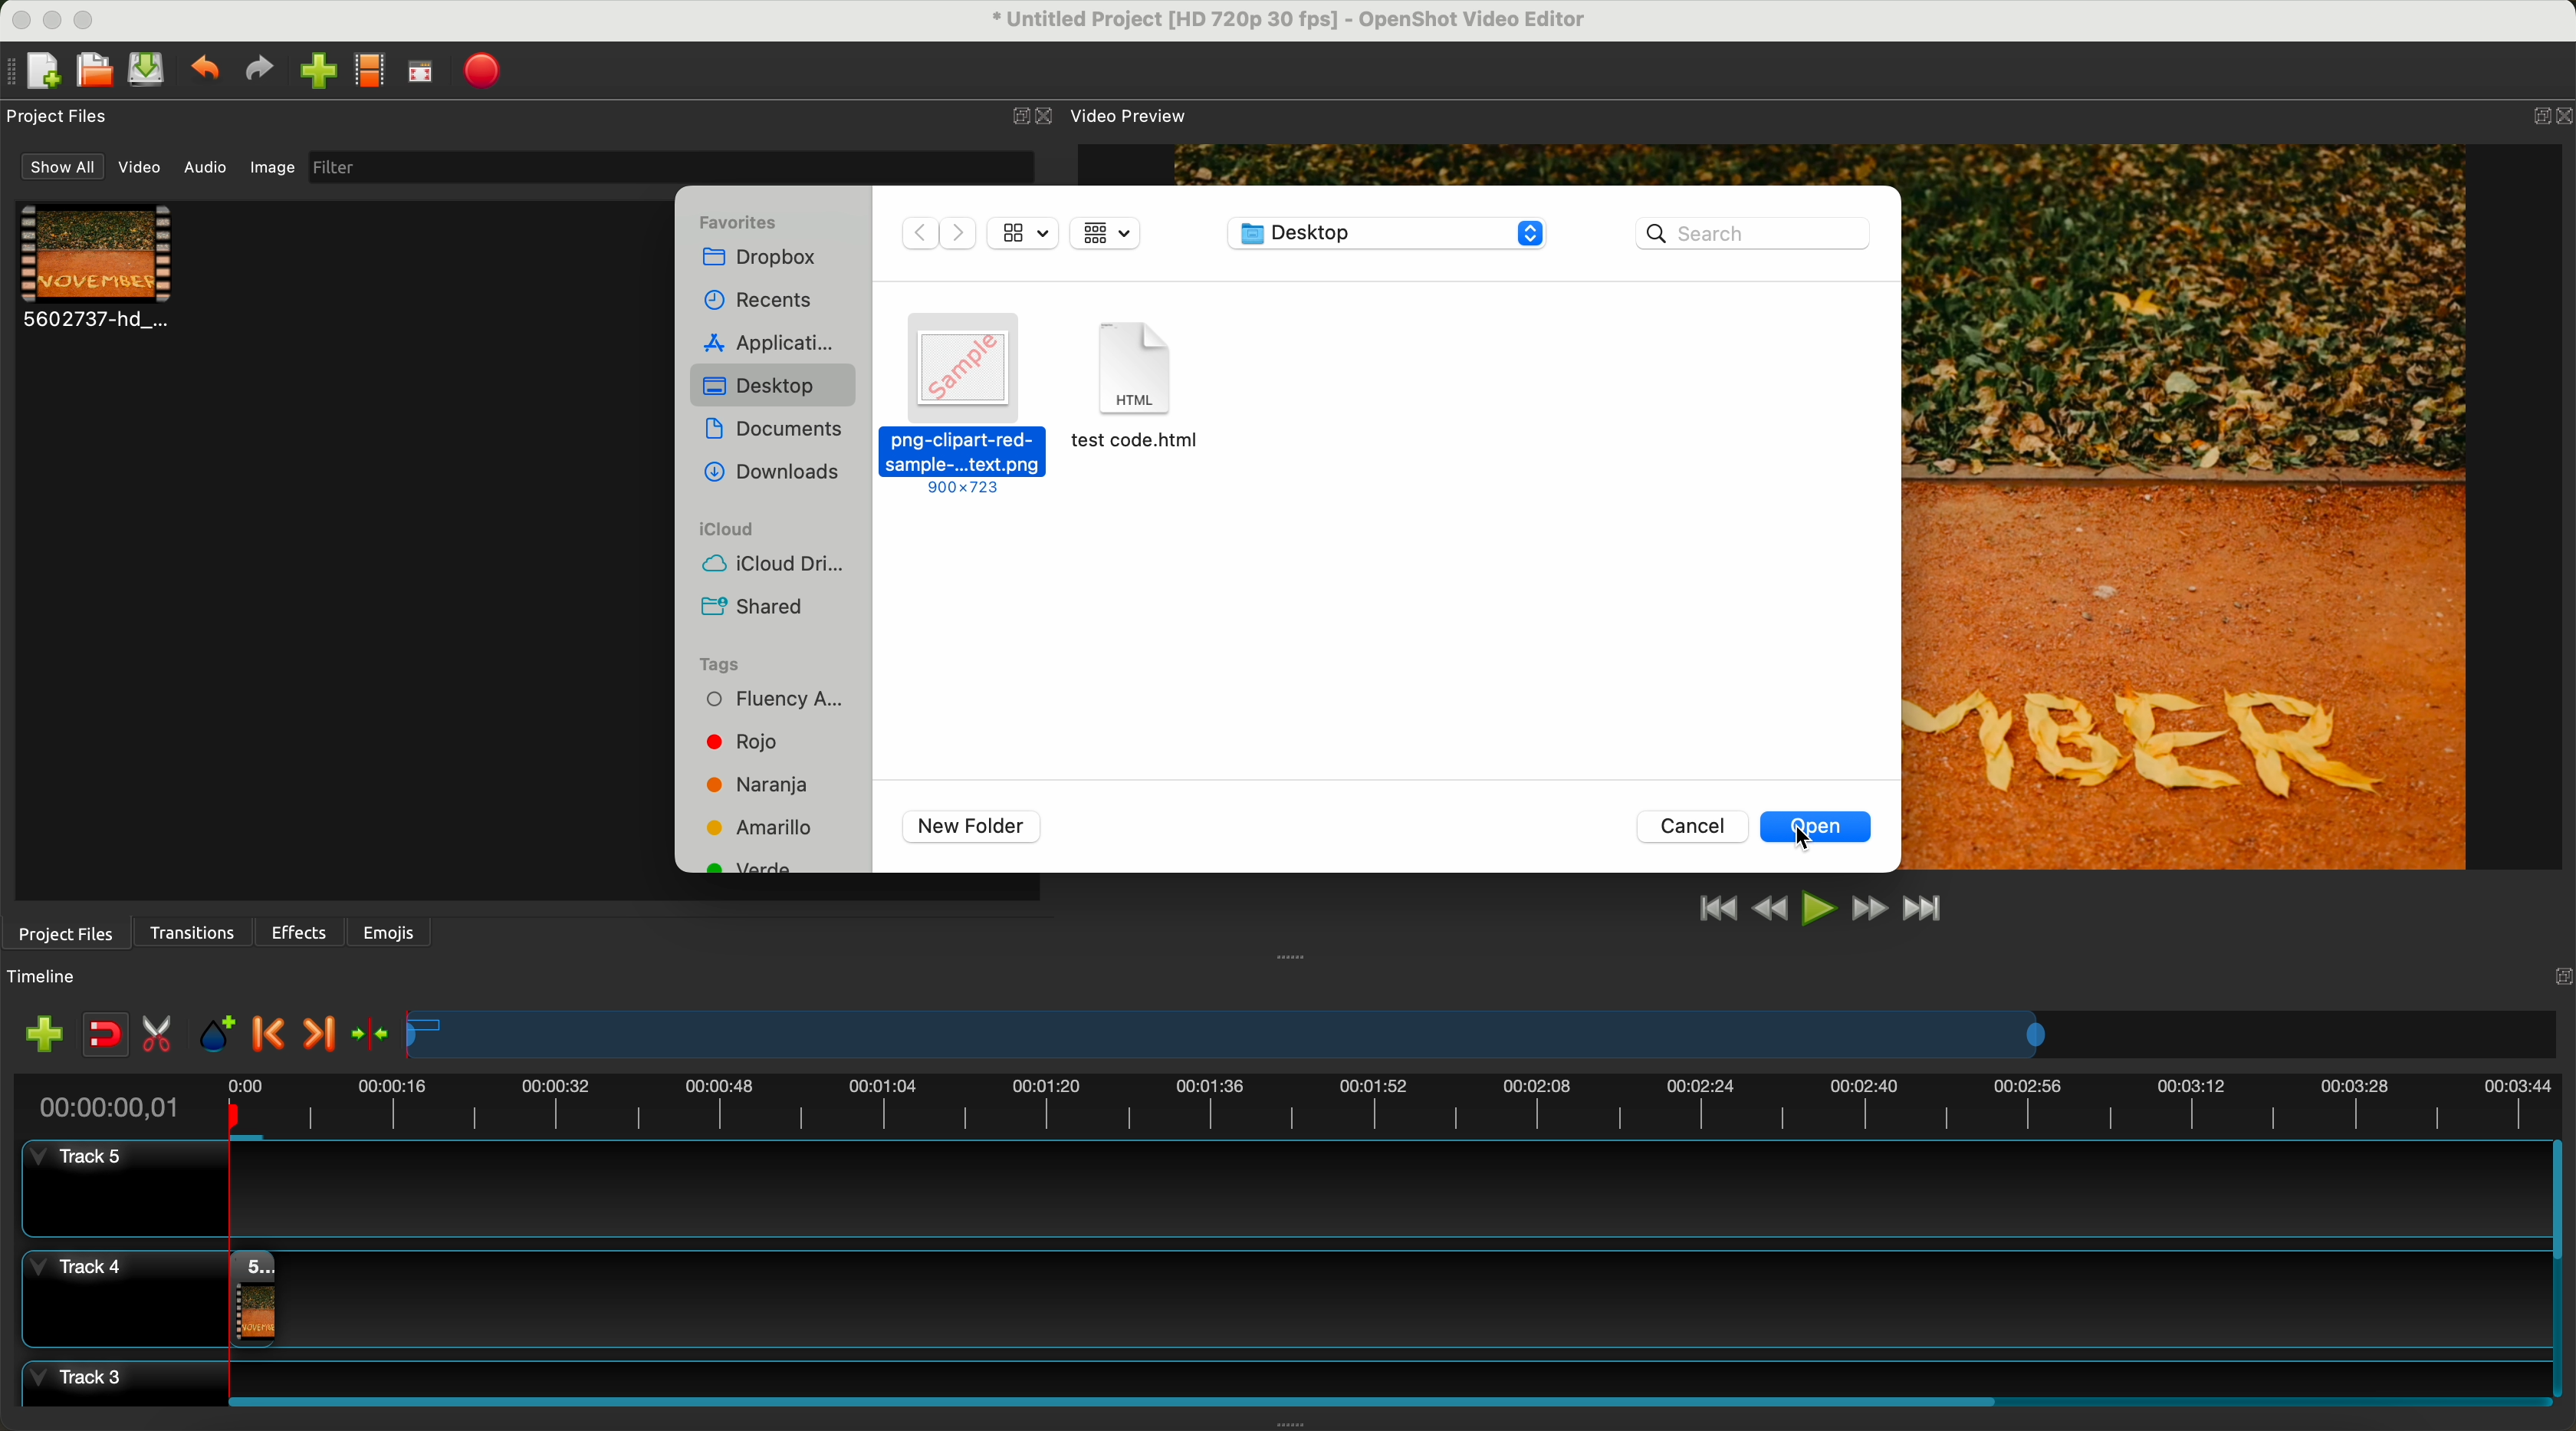 The image size is (2576, 1431). I want to click on Window Expanding, so click(1292, 956).